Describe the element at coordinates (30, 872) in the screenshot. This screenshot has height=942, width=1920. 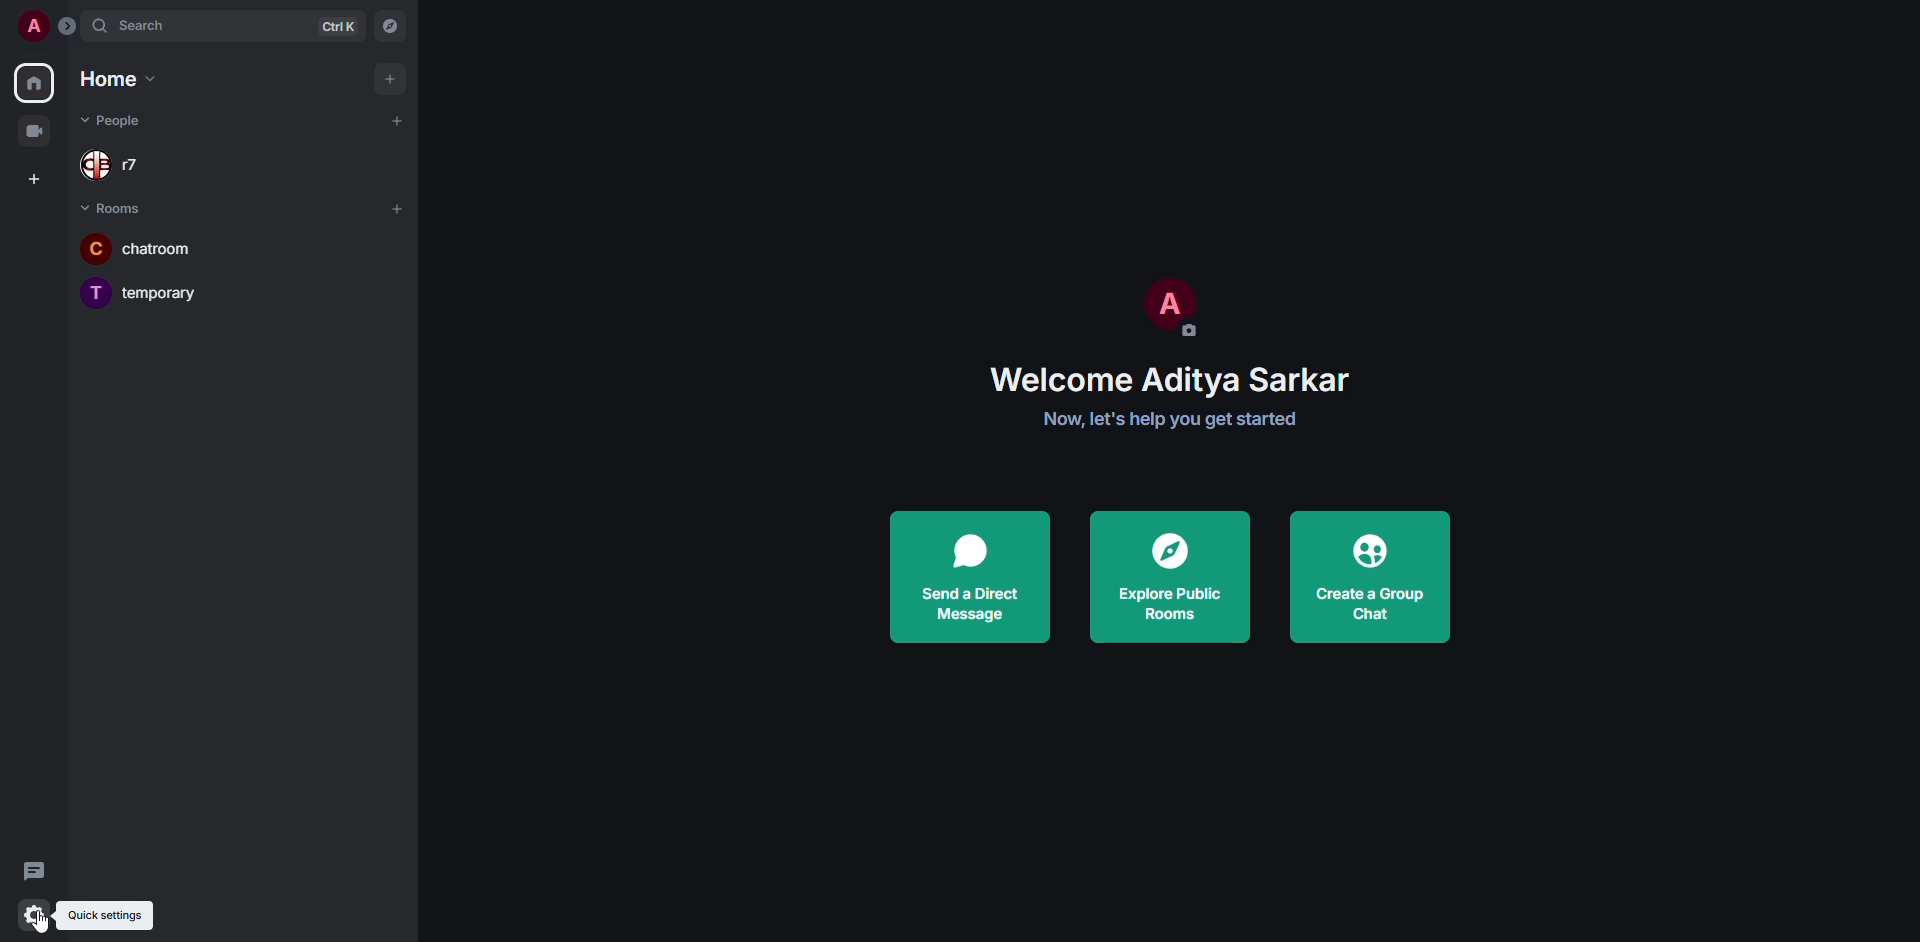
I see `threads` at that location.